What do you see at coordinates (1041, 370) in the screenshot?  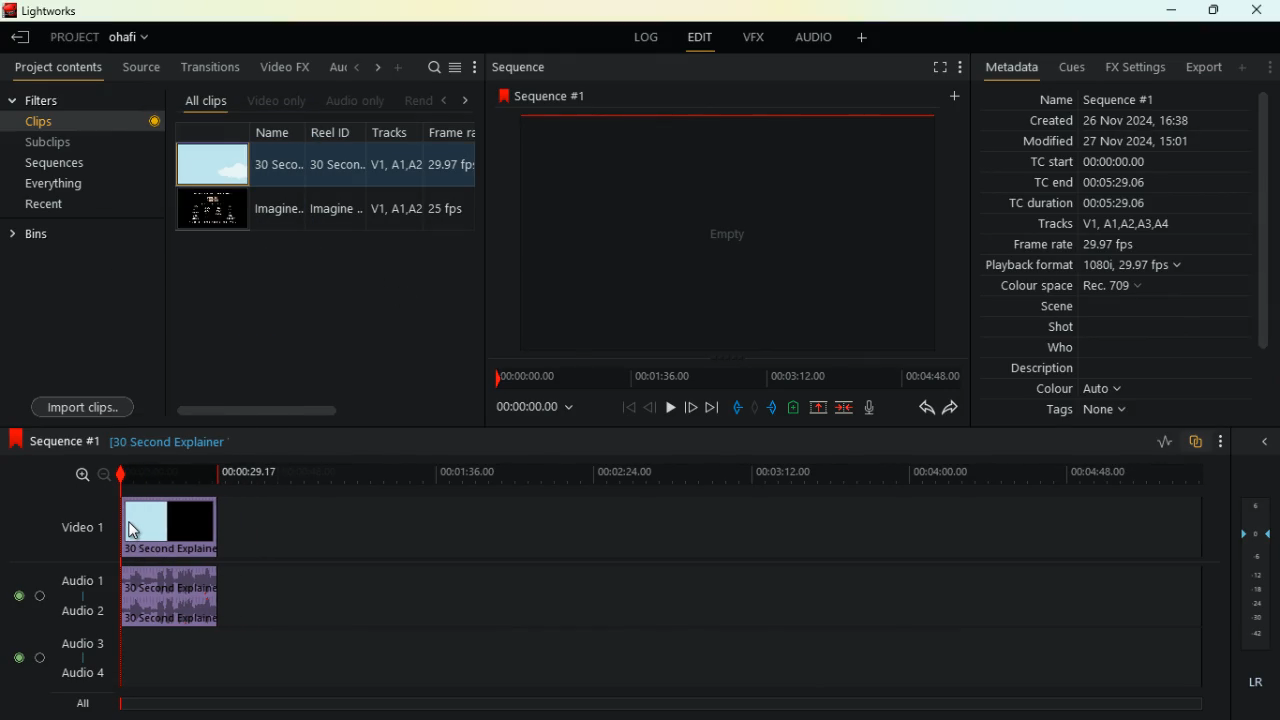 I see `description` at bounding box center [1041, 370].